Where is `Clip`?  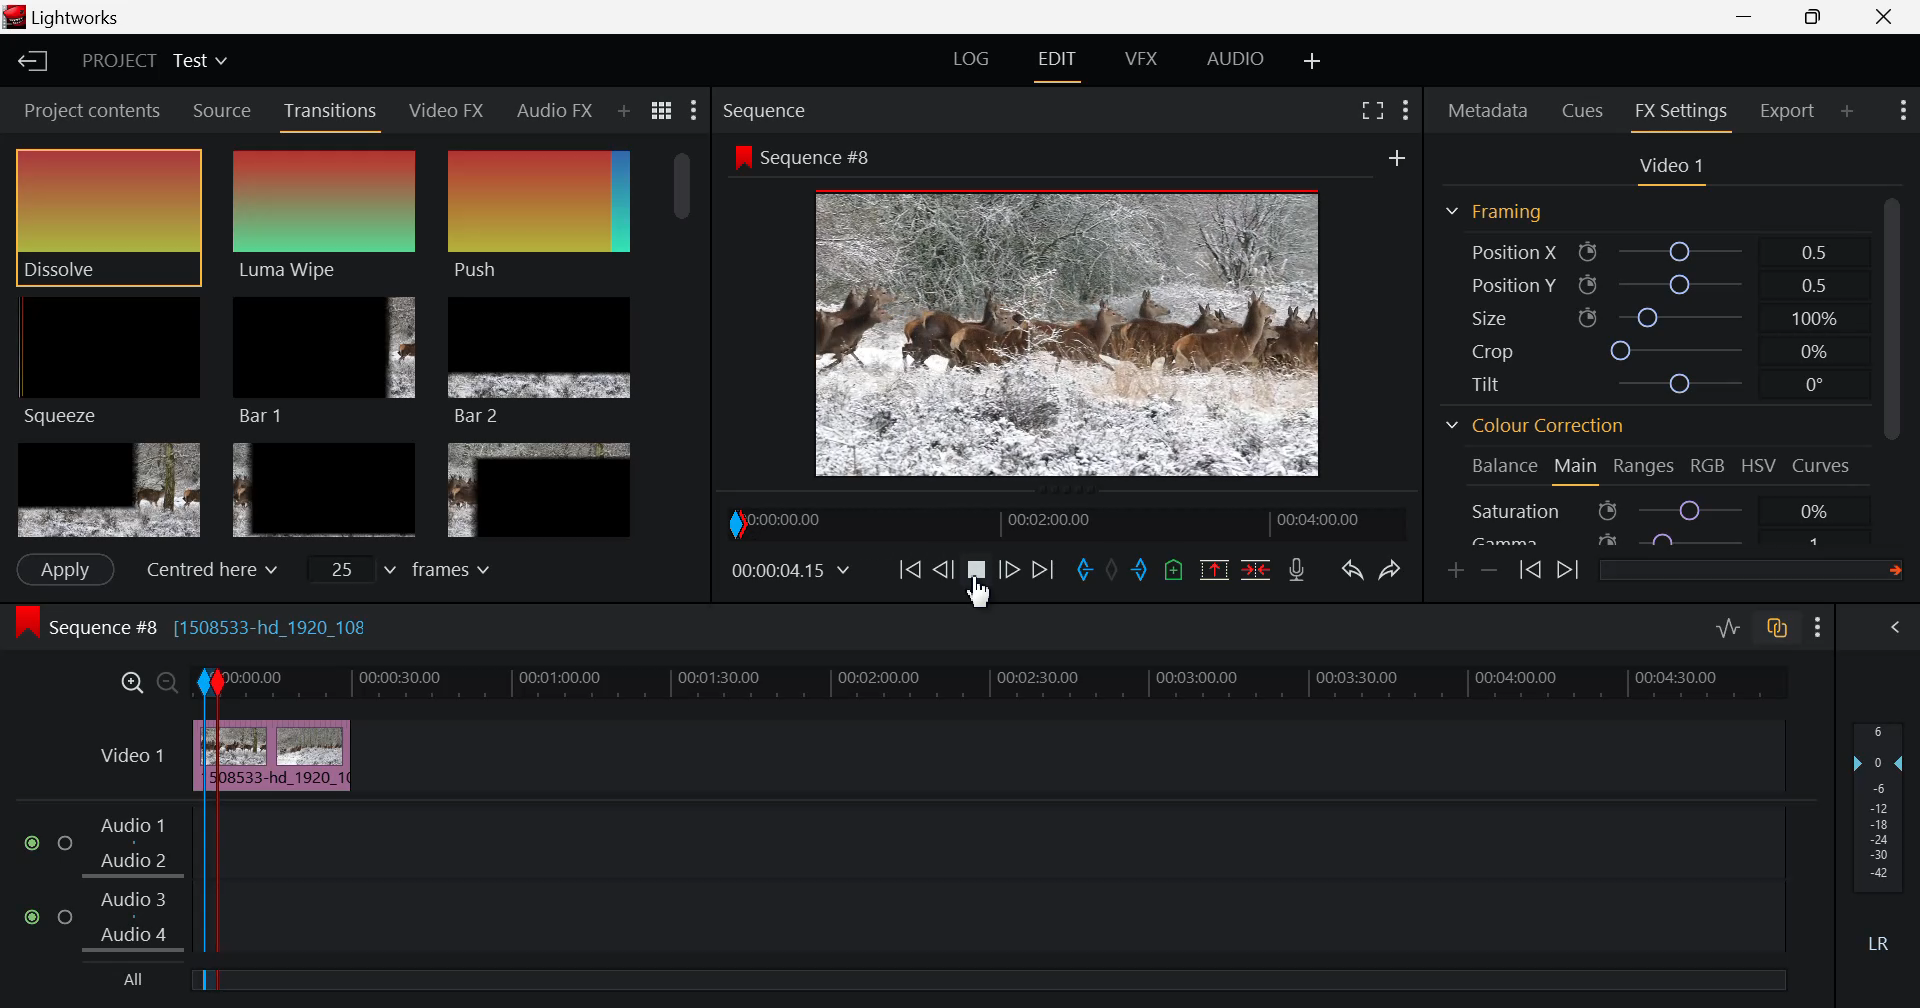 Clip is located at coordinates (310, 757).